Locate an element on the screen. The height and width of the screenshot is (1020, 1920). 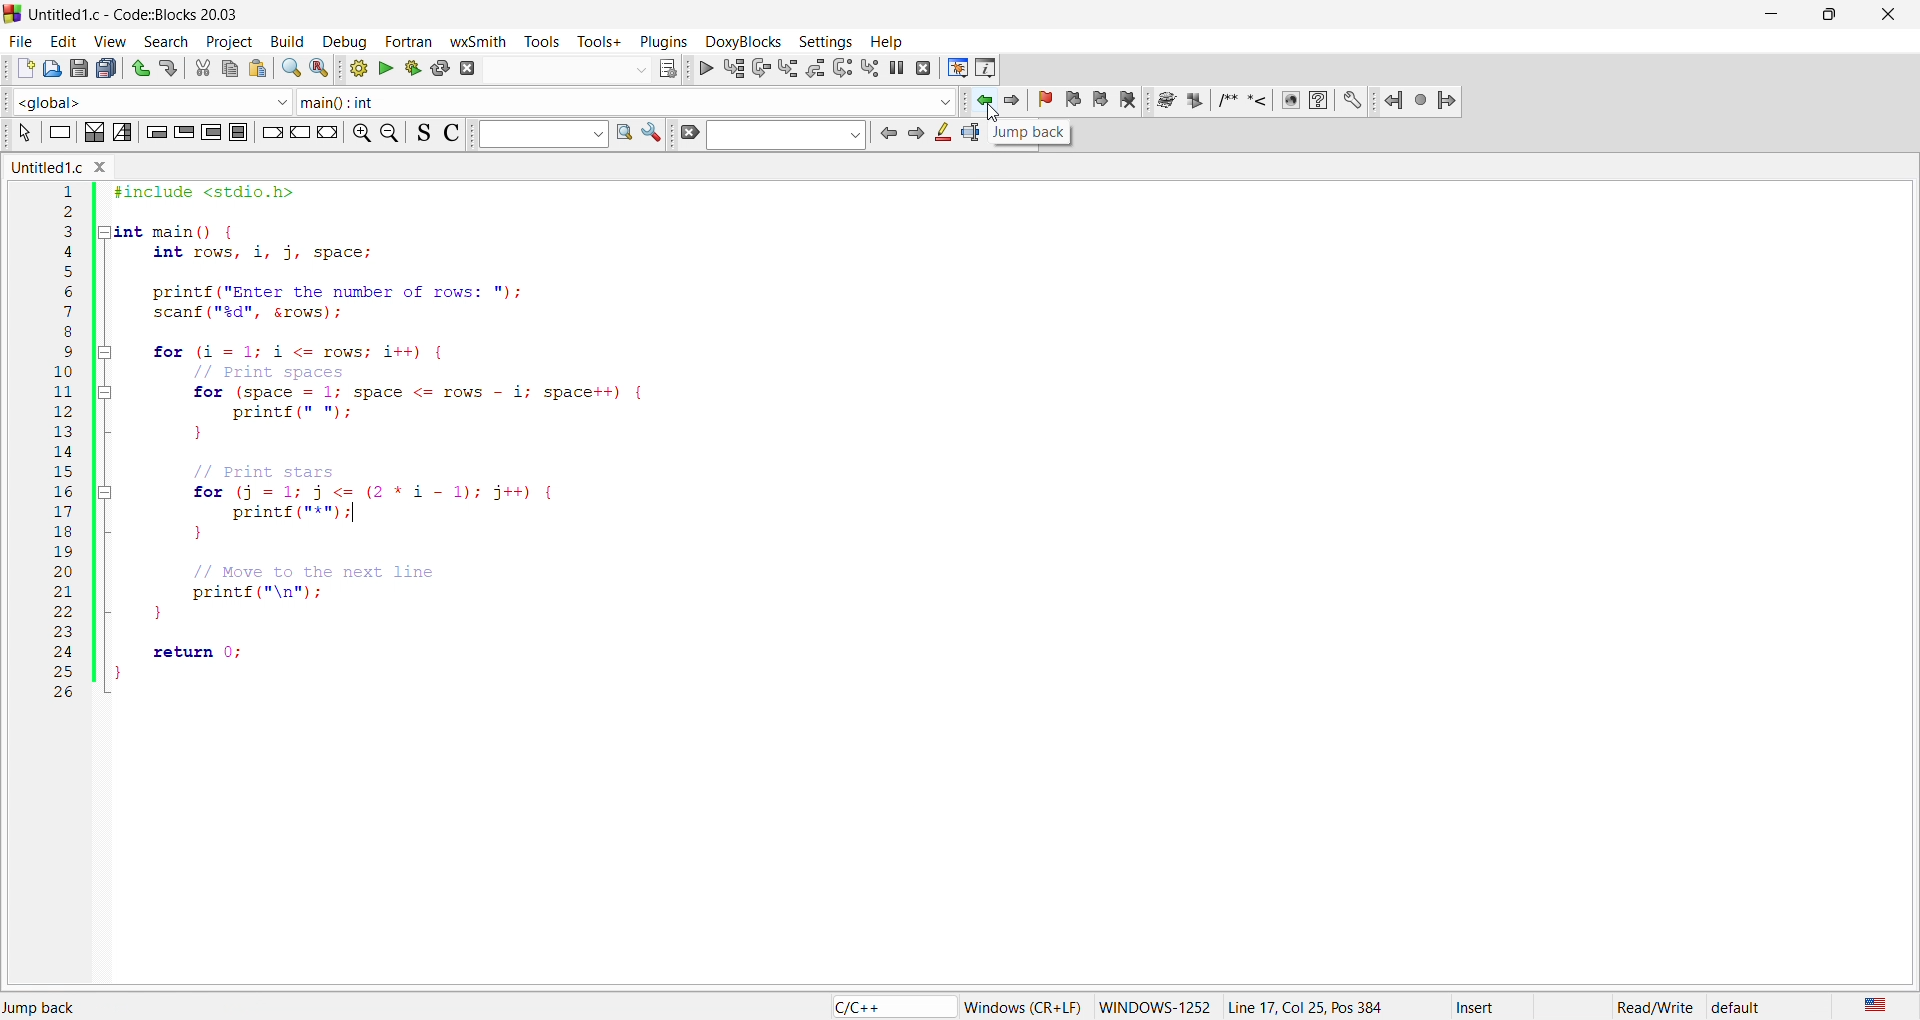
debug icons is located at coordinates (810, 68).